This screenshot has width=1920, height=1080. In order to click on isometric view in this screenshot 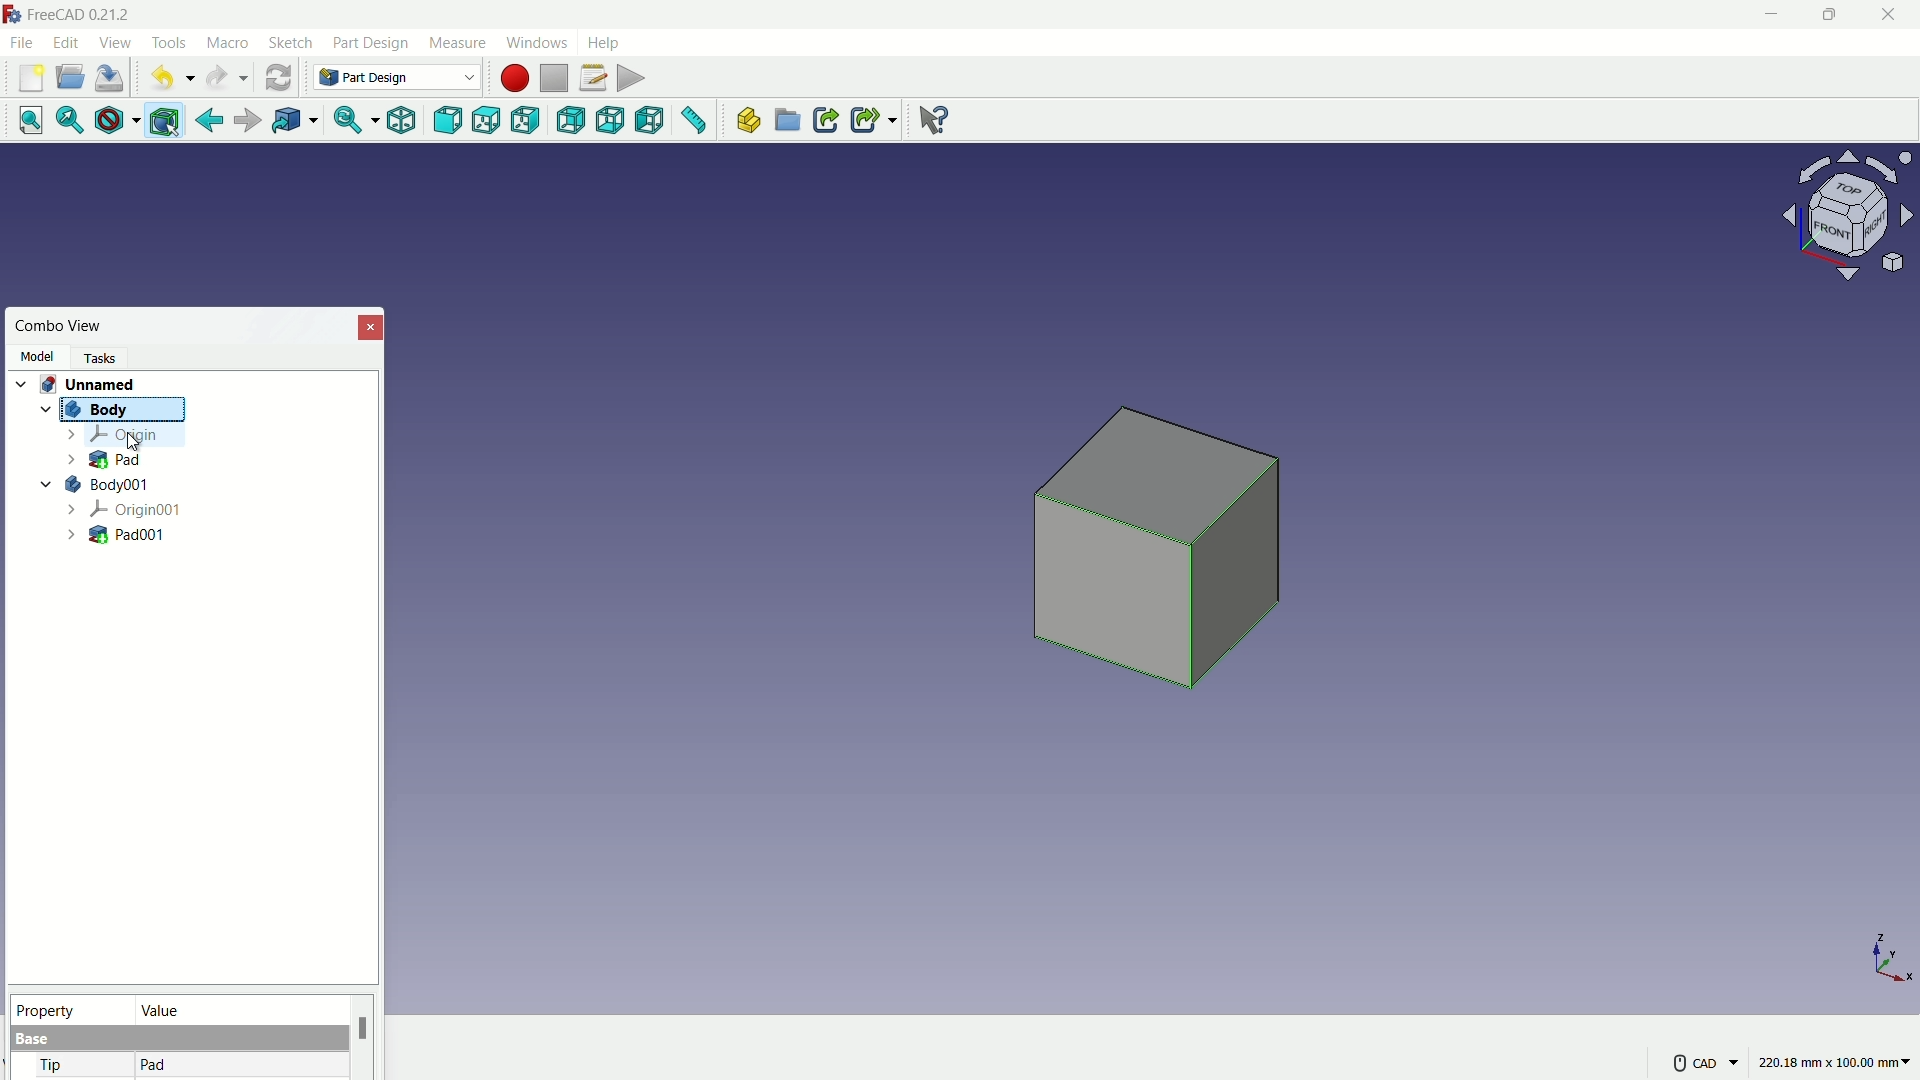, I will do `click(401, 122)`.